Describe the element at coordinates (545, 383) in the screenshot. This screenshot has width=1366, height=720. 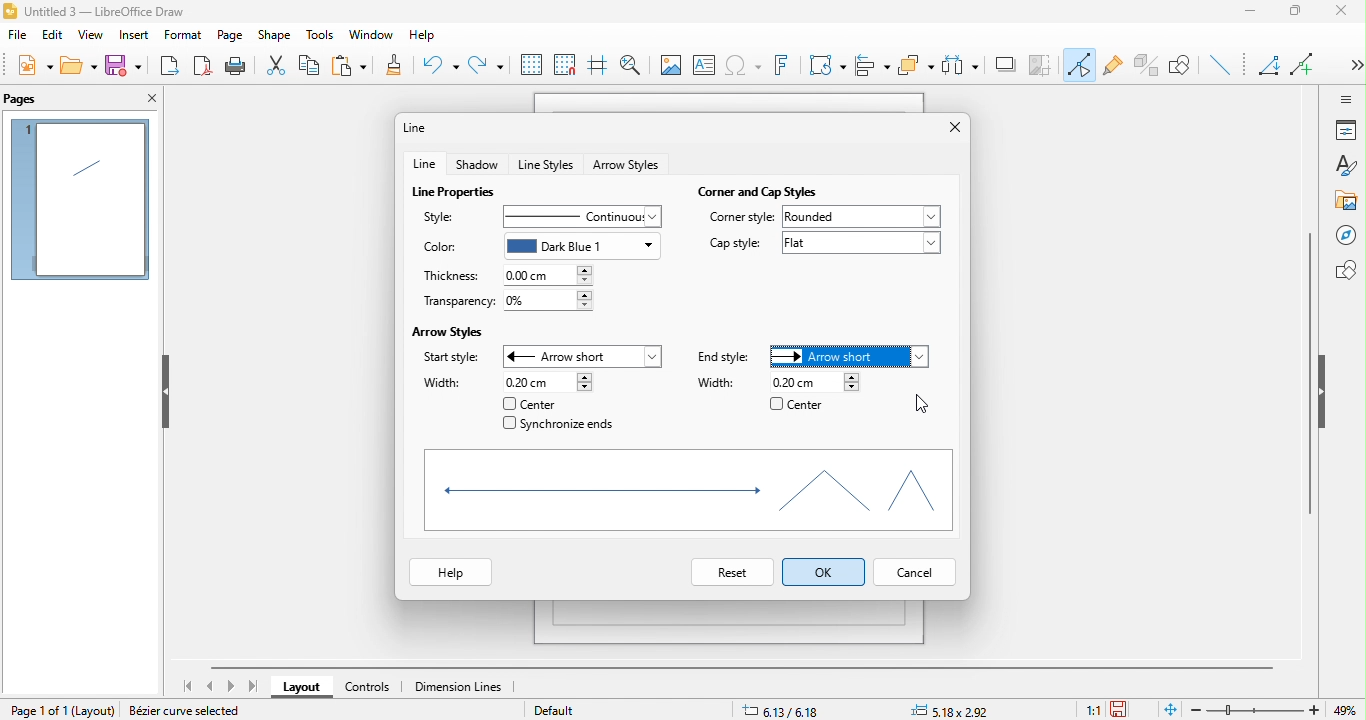
I see `0.20 cm` at that location.